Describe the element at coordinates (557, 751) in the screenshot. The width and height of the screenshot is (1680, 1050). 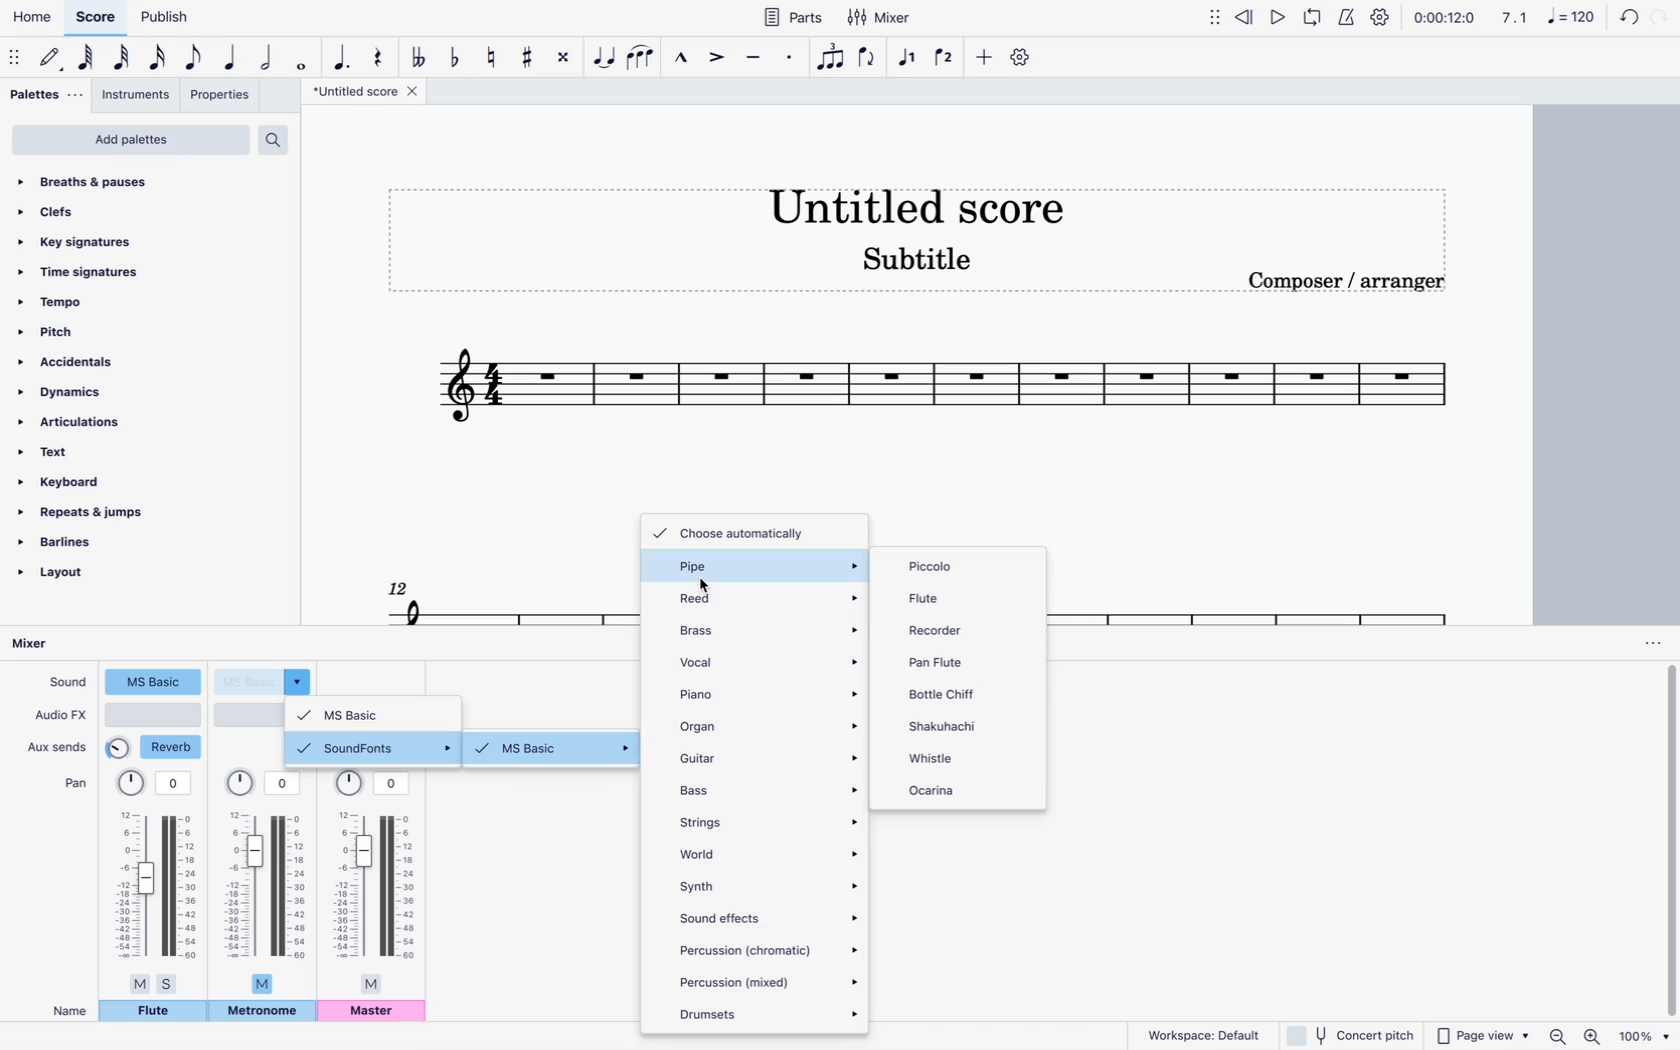
I see `ms basic` at that location.